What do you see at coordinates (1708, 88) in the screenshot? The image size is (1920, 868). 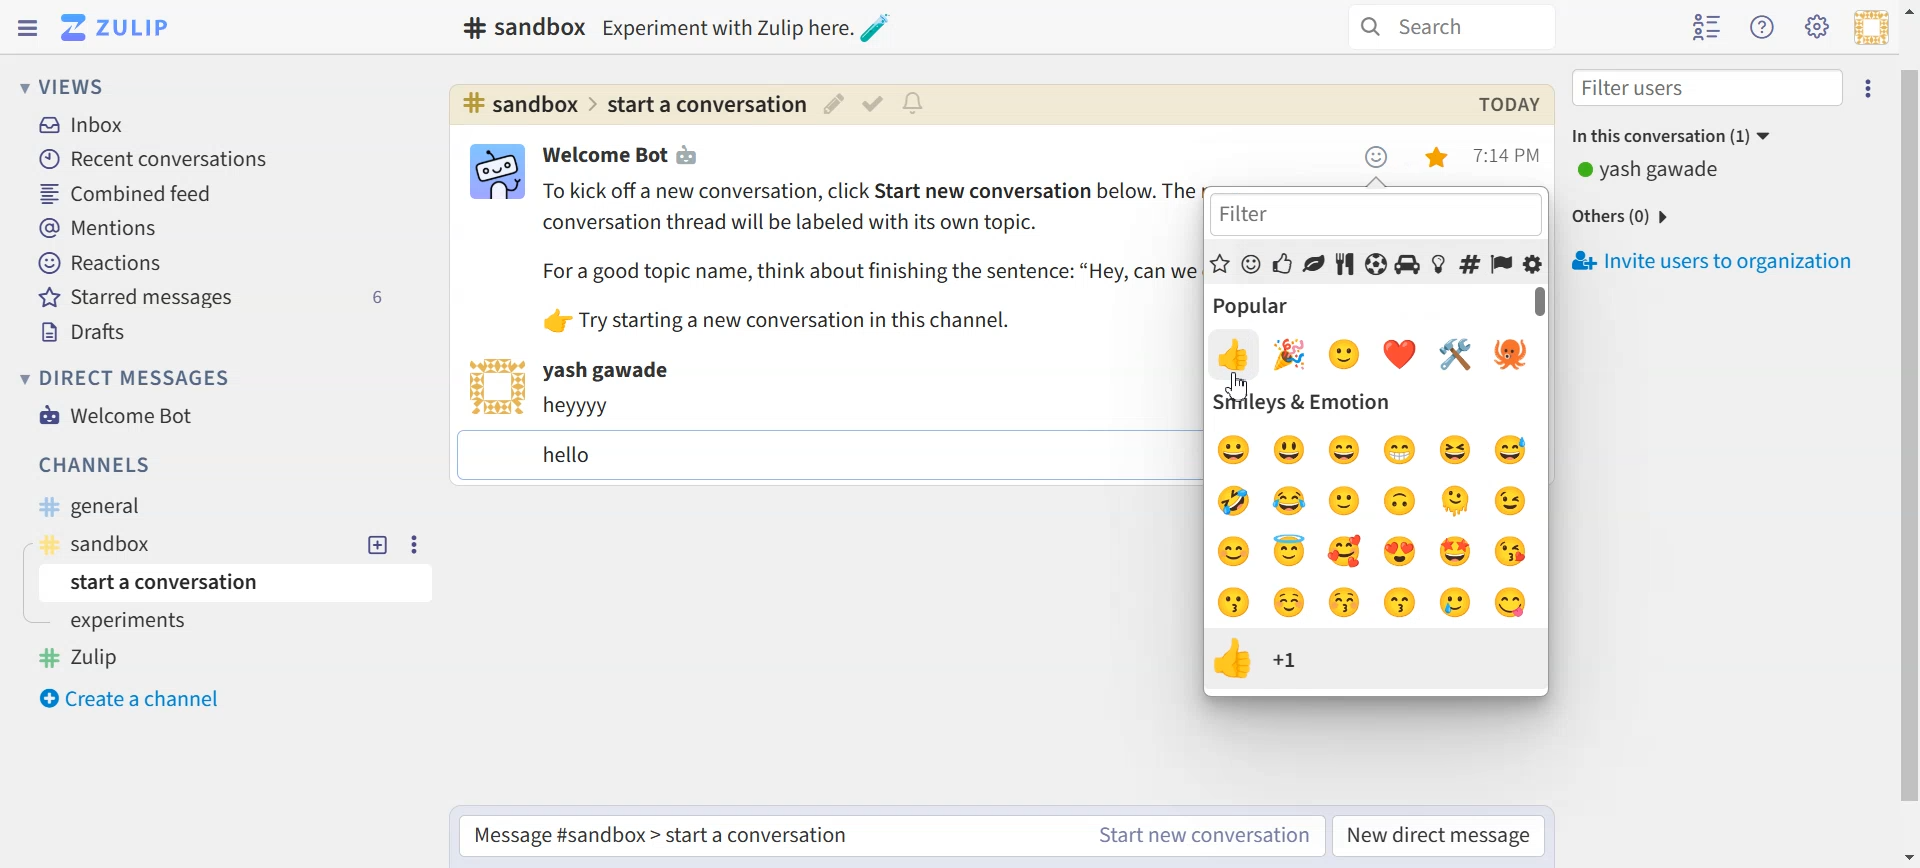 I see `Filter users` at bounding box center [1708, 88].